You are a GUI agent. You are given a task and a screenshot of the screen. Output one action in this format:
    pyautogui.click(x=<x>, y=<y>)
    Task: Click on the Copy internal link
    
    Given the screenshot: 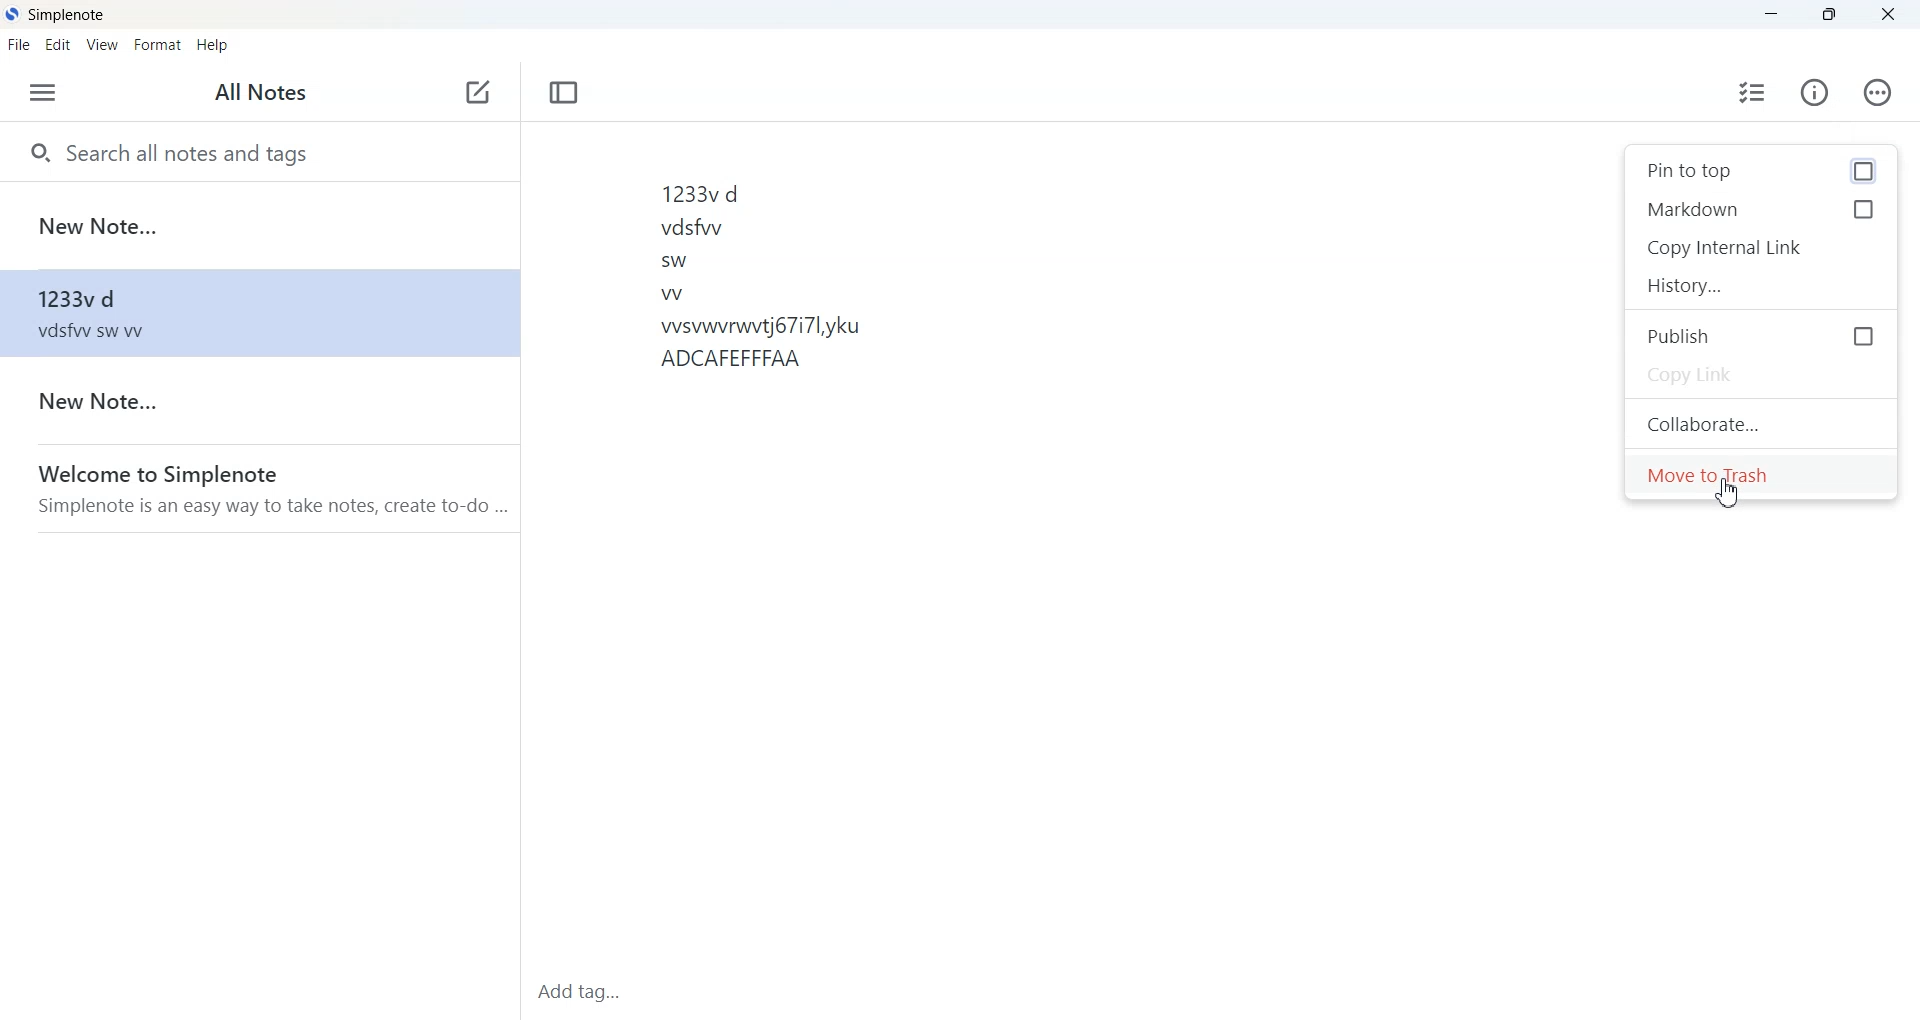 What is the action you would take?
    pyautogui.click(x=1762, y=248)
    